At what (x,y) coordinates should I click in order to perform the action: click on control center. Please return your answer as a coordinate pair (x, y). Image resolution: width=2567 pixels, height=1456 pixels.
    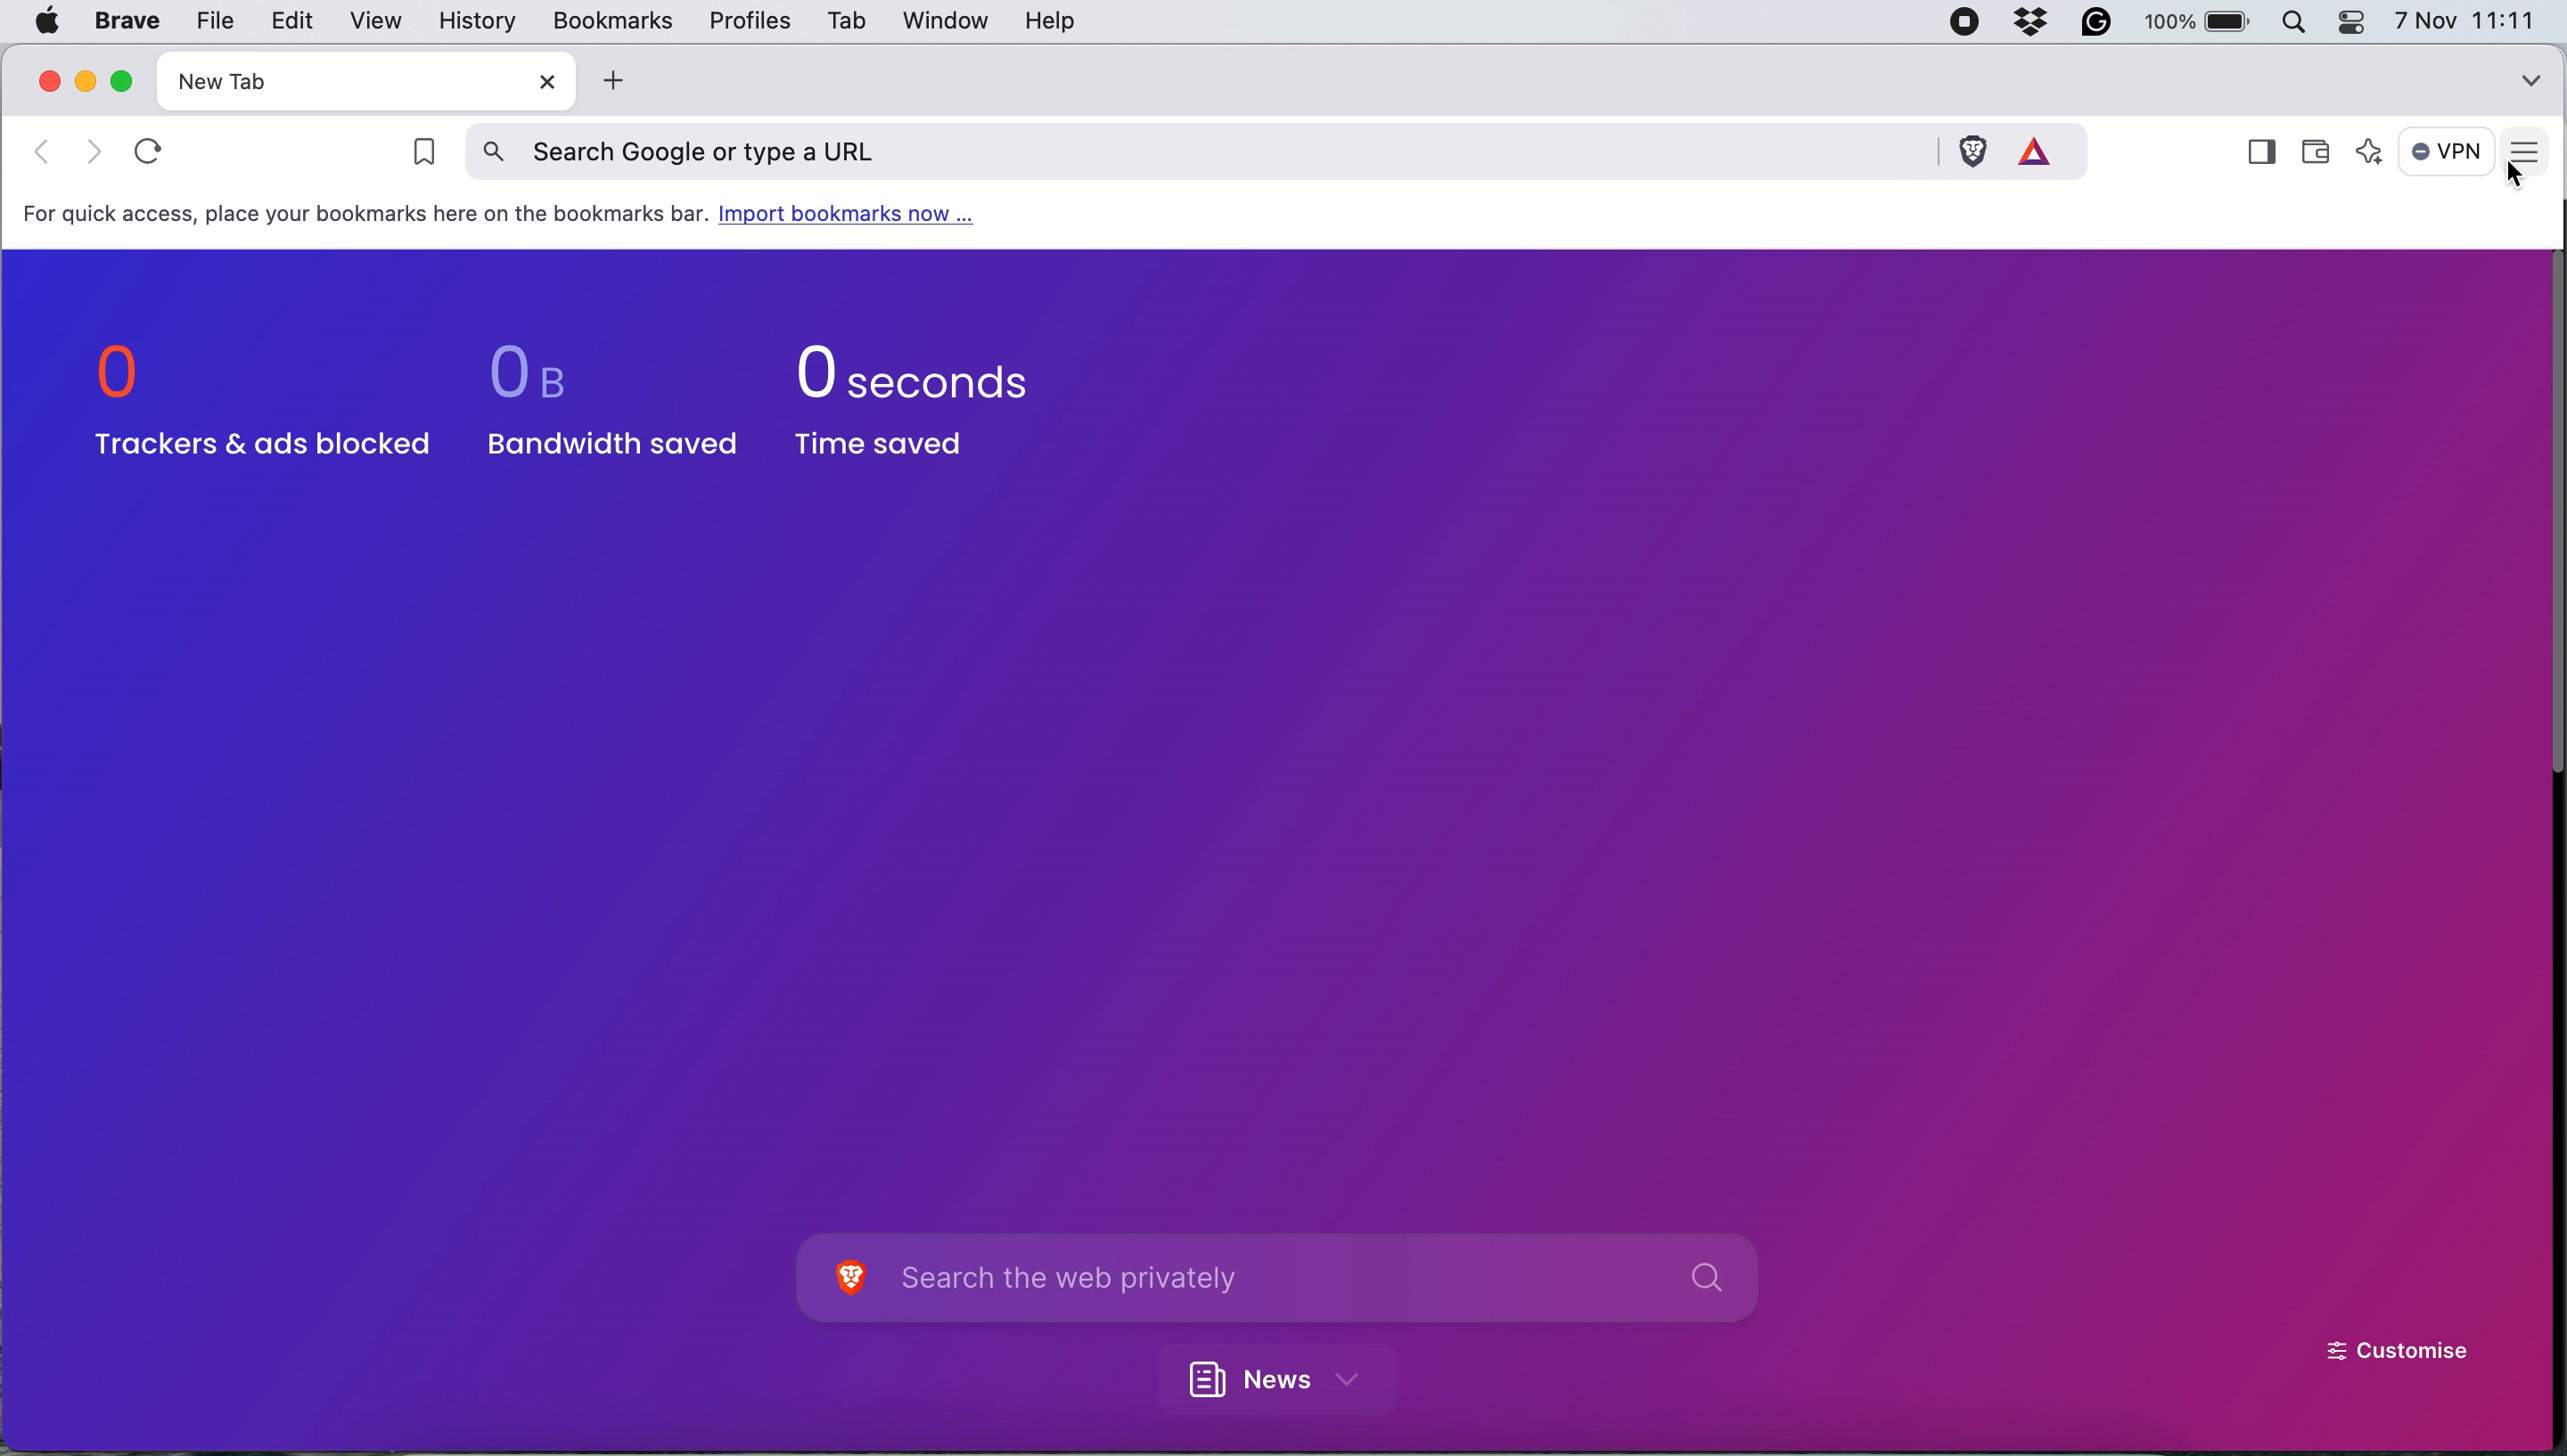
    Looking at the image, I should click on (2358, 22).